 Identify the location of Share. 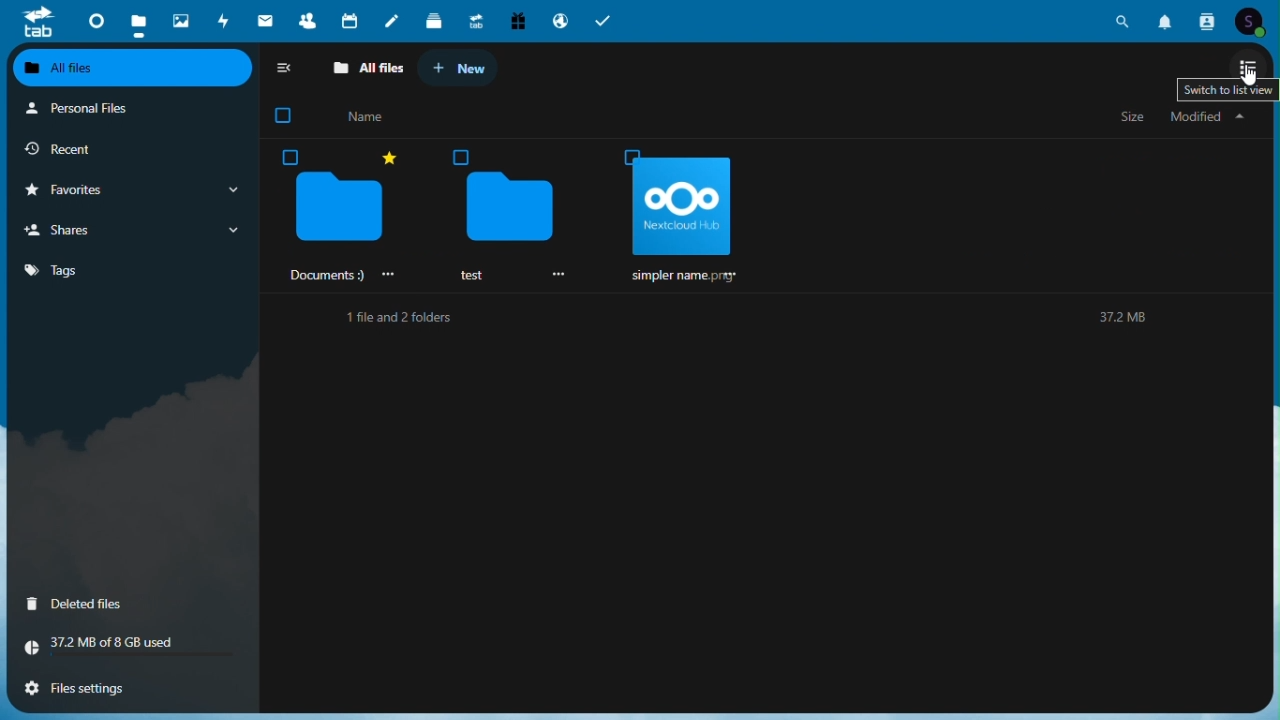
(136, 229).